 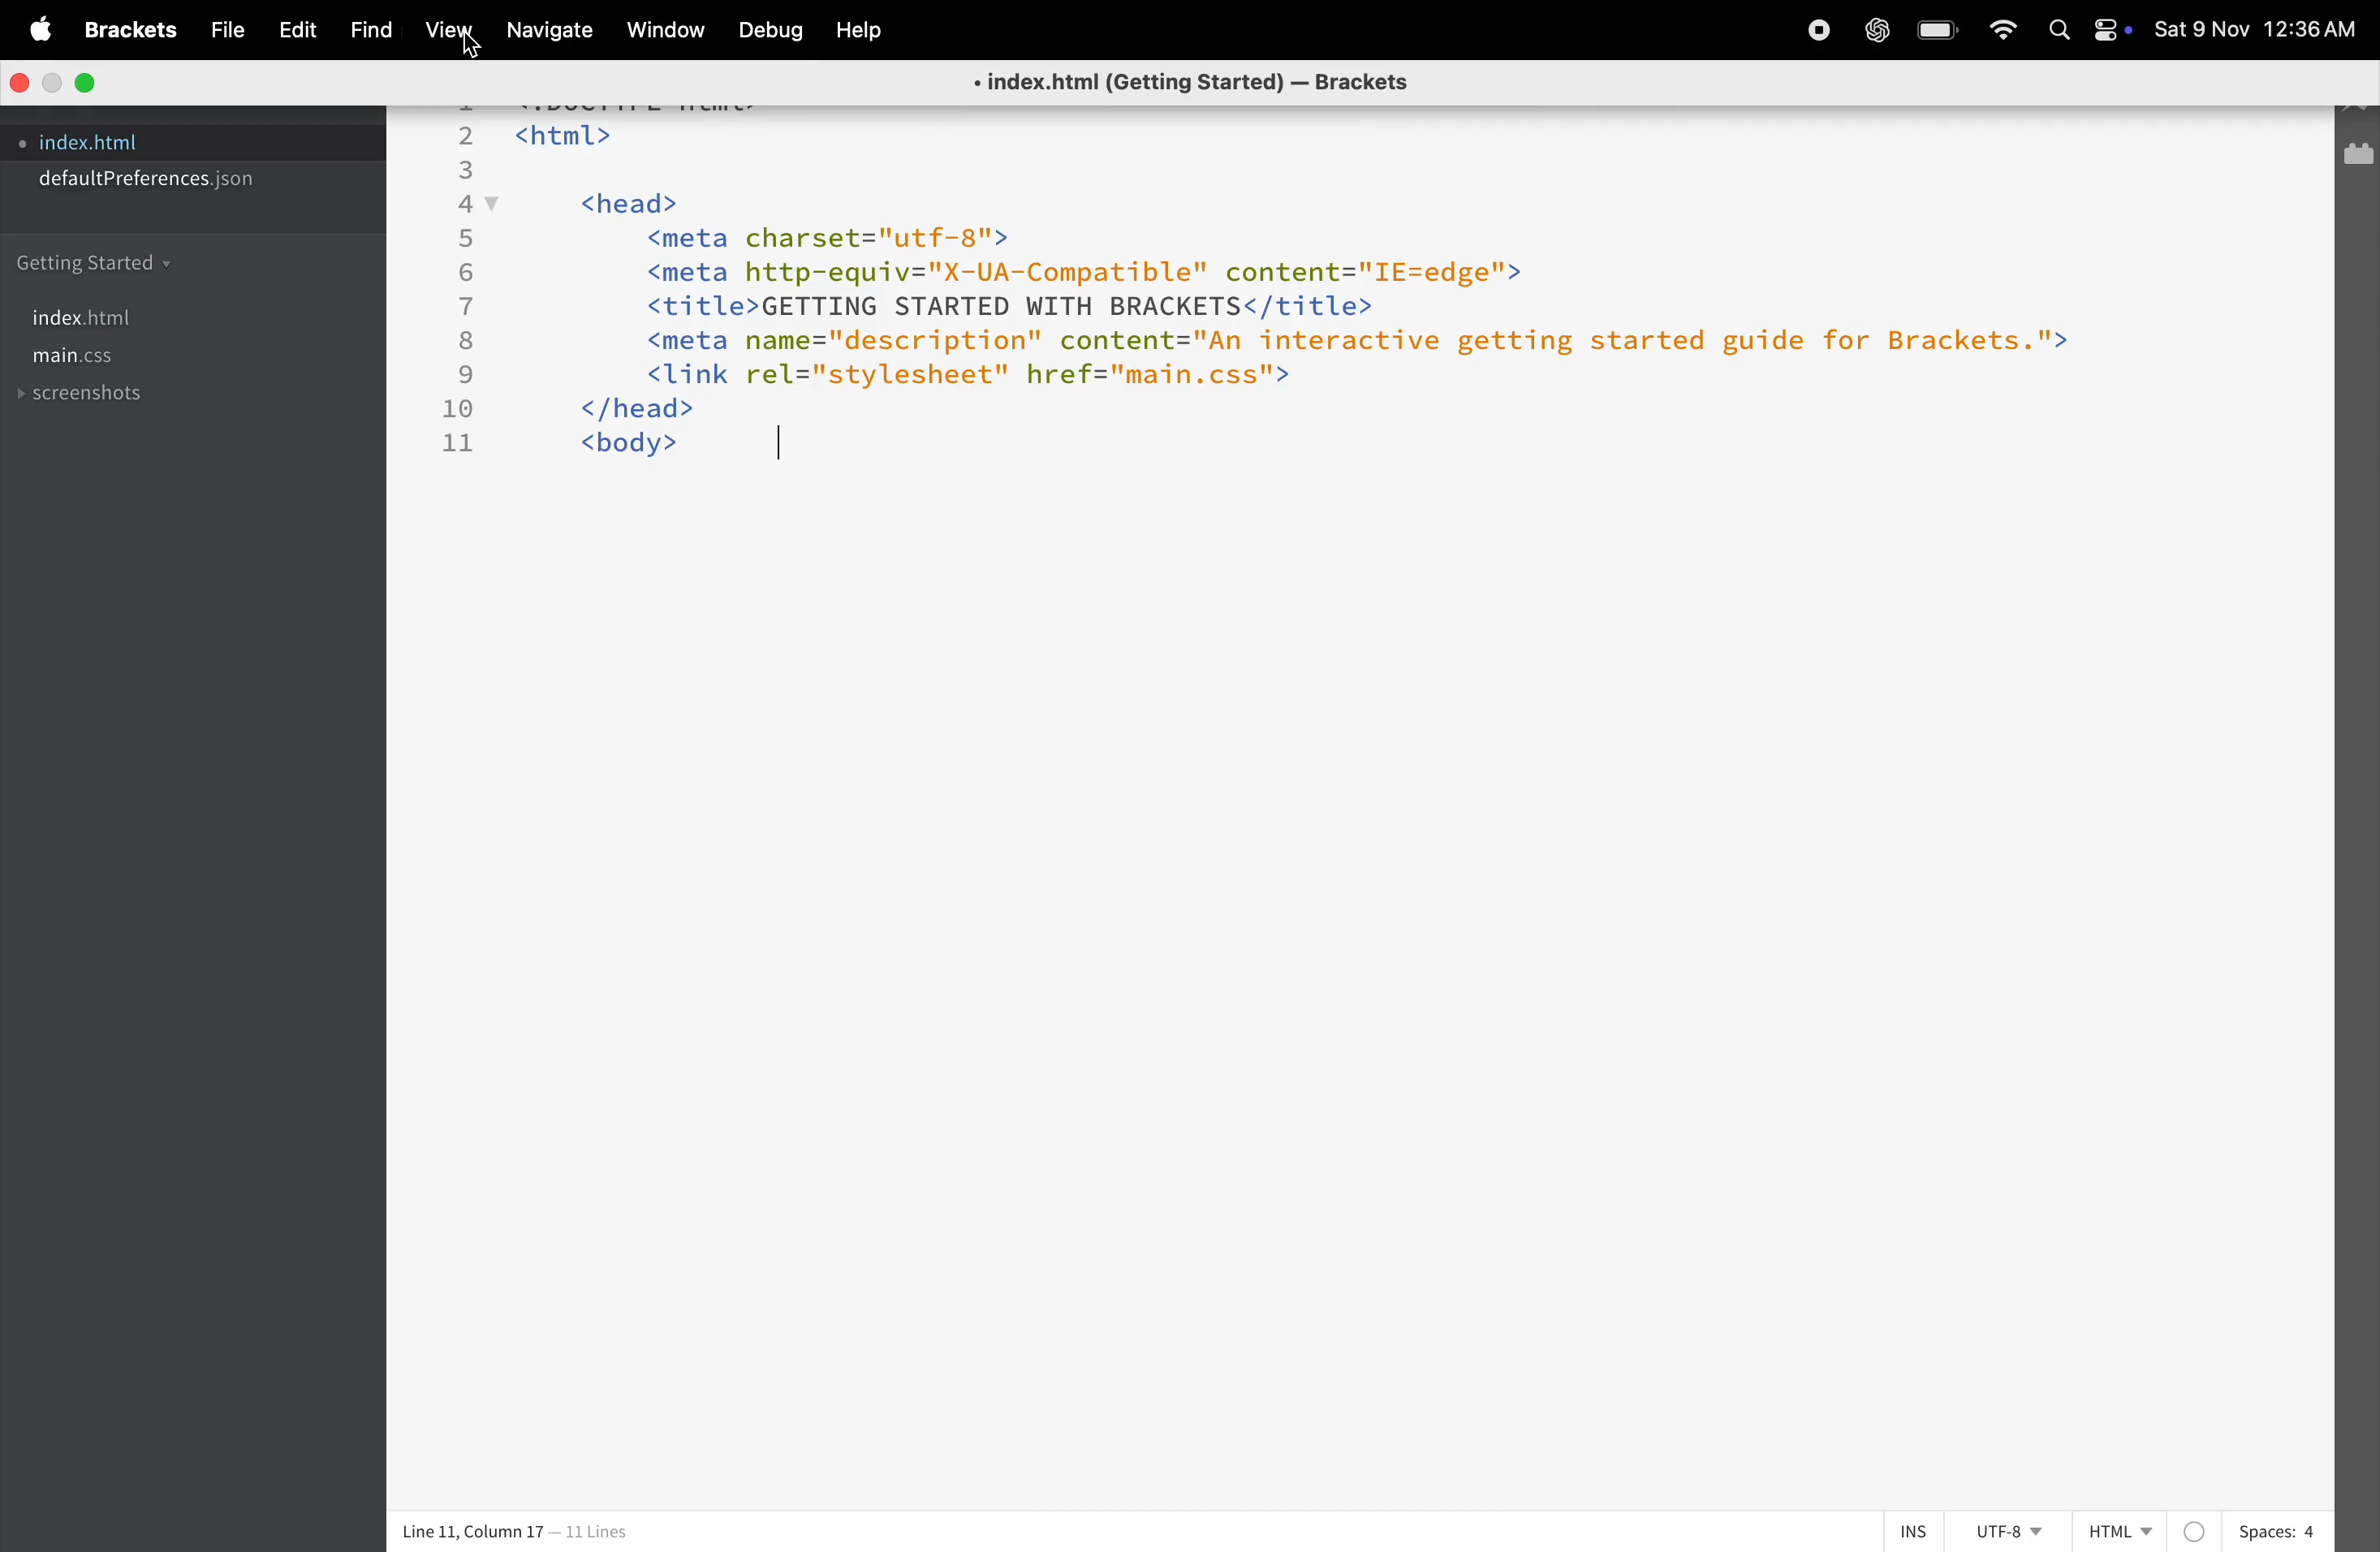 I want to click on code block, so click(x=1289, y=282).